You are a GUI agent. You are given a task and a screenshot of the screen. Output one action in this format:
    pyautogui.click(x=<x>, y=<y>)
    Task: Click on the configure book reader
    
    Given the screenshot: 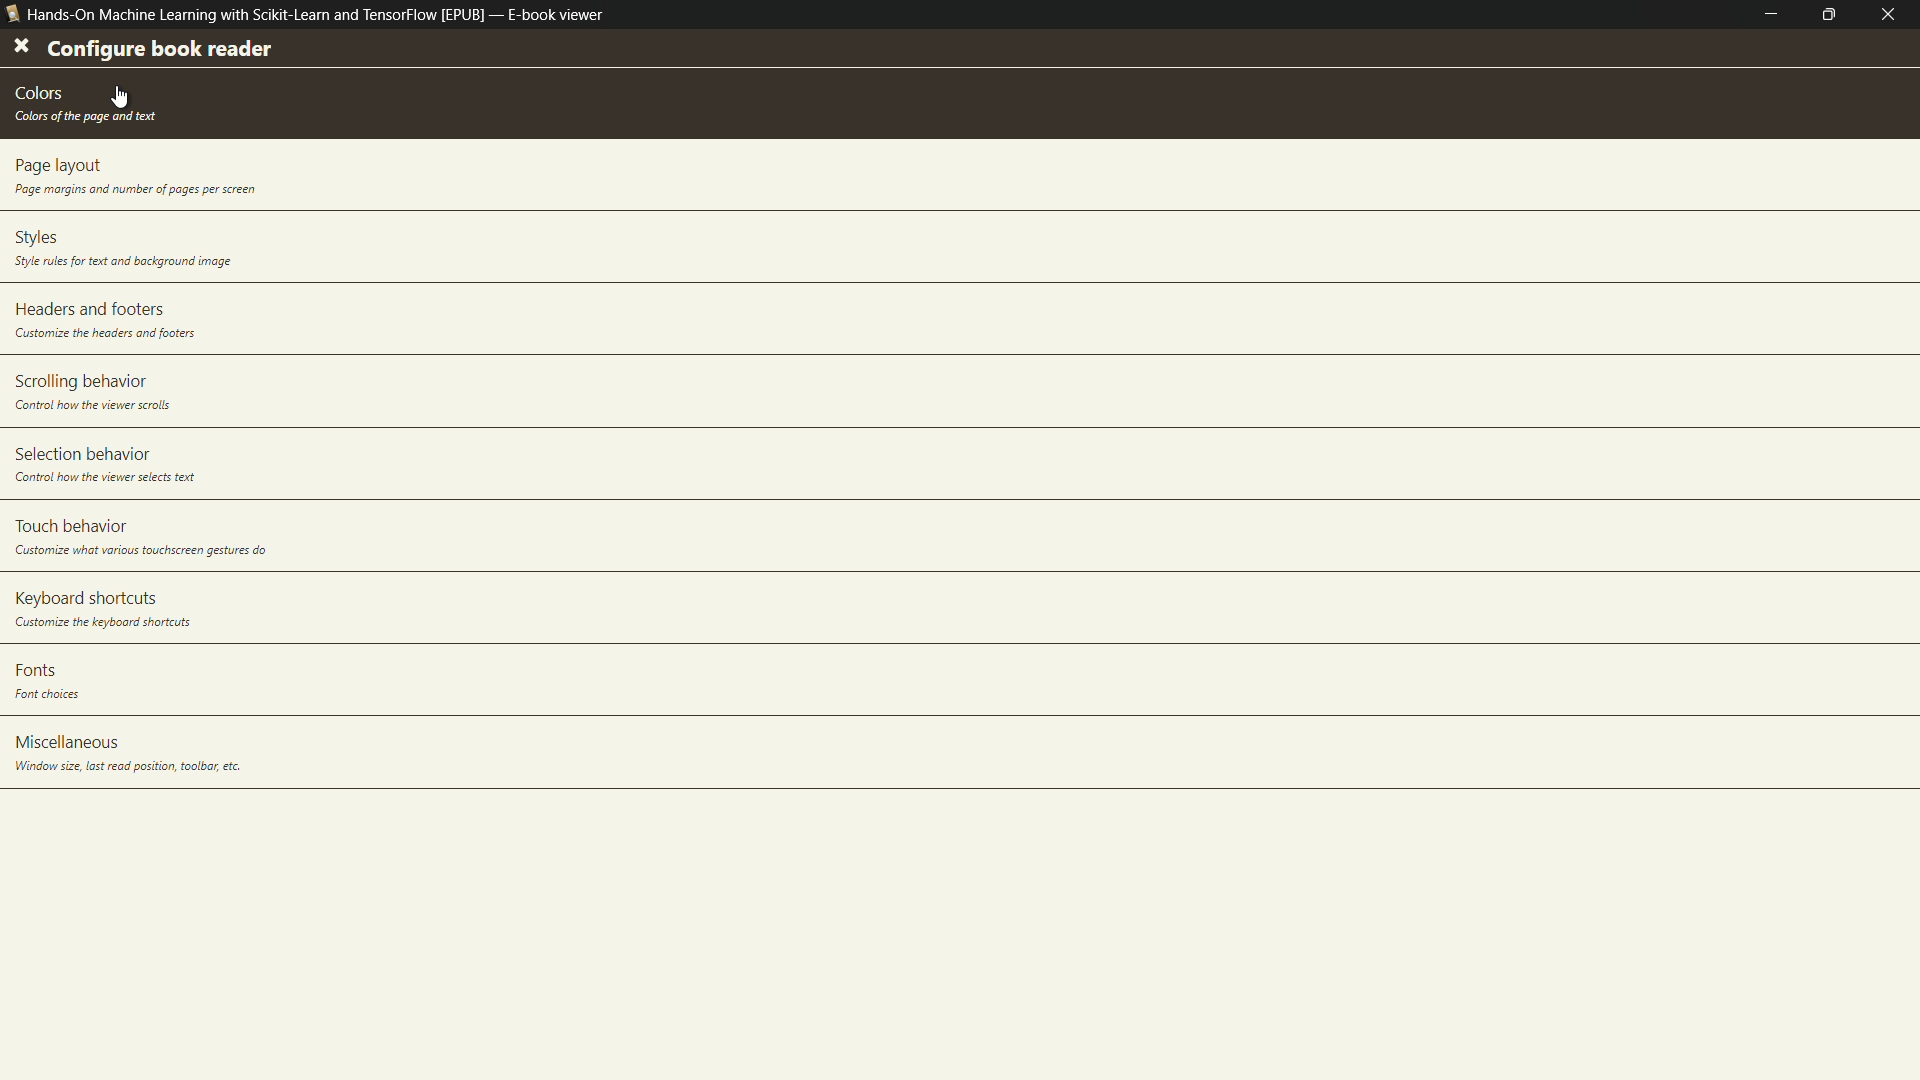 What is the action you would take?
    pyautogui.click(x=160, y=49)
    